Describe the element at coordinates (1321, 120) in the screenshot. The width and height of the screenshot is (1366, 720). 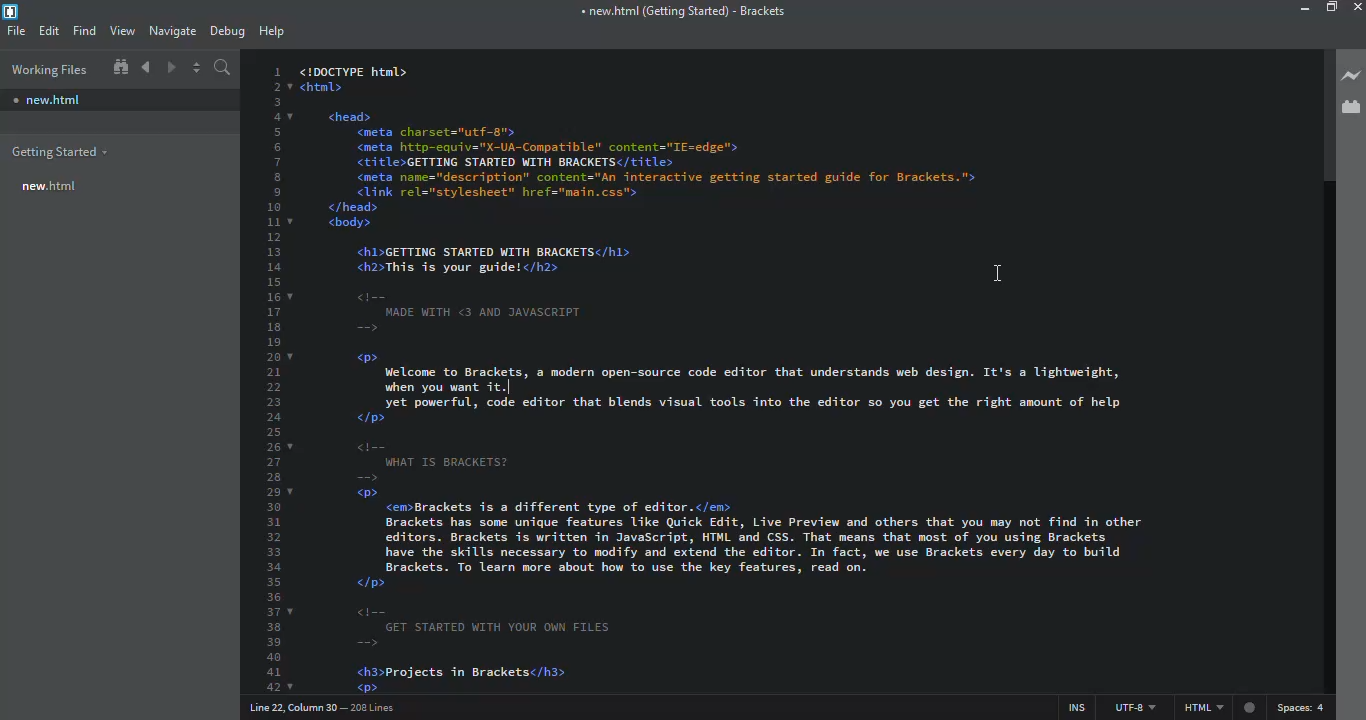
I see `scroll bar` at that location.